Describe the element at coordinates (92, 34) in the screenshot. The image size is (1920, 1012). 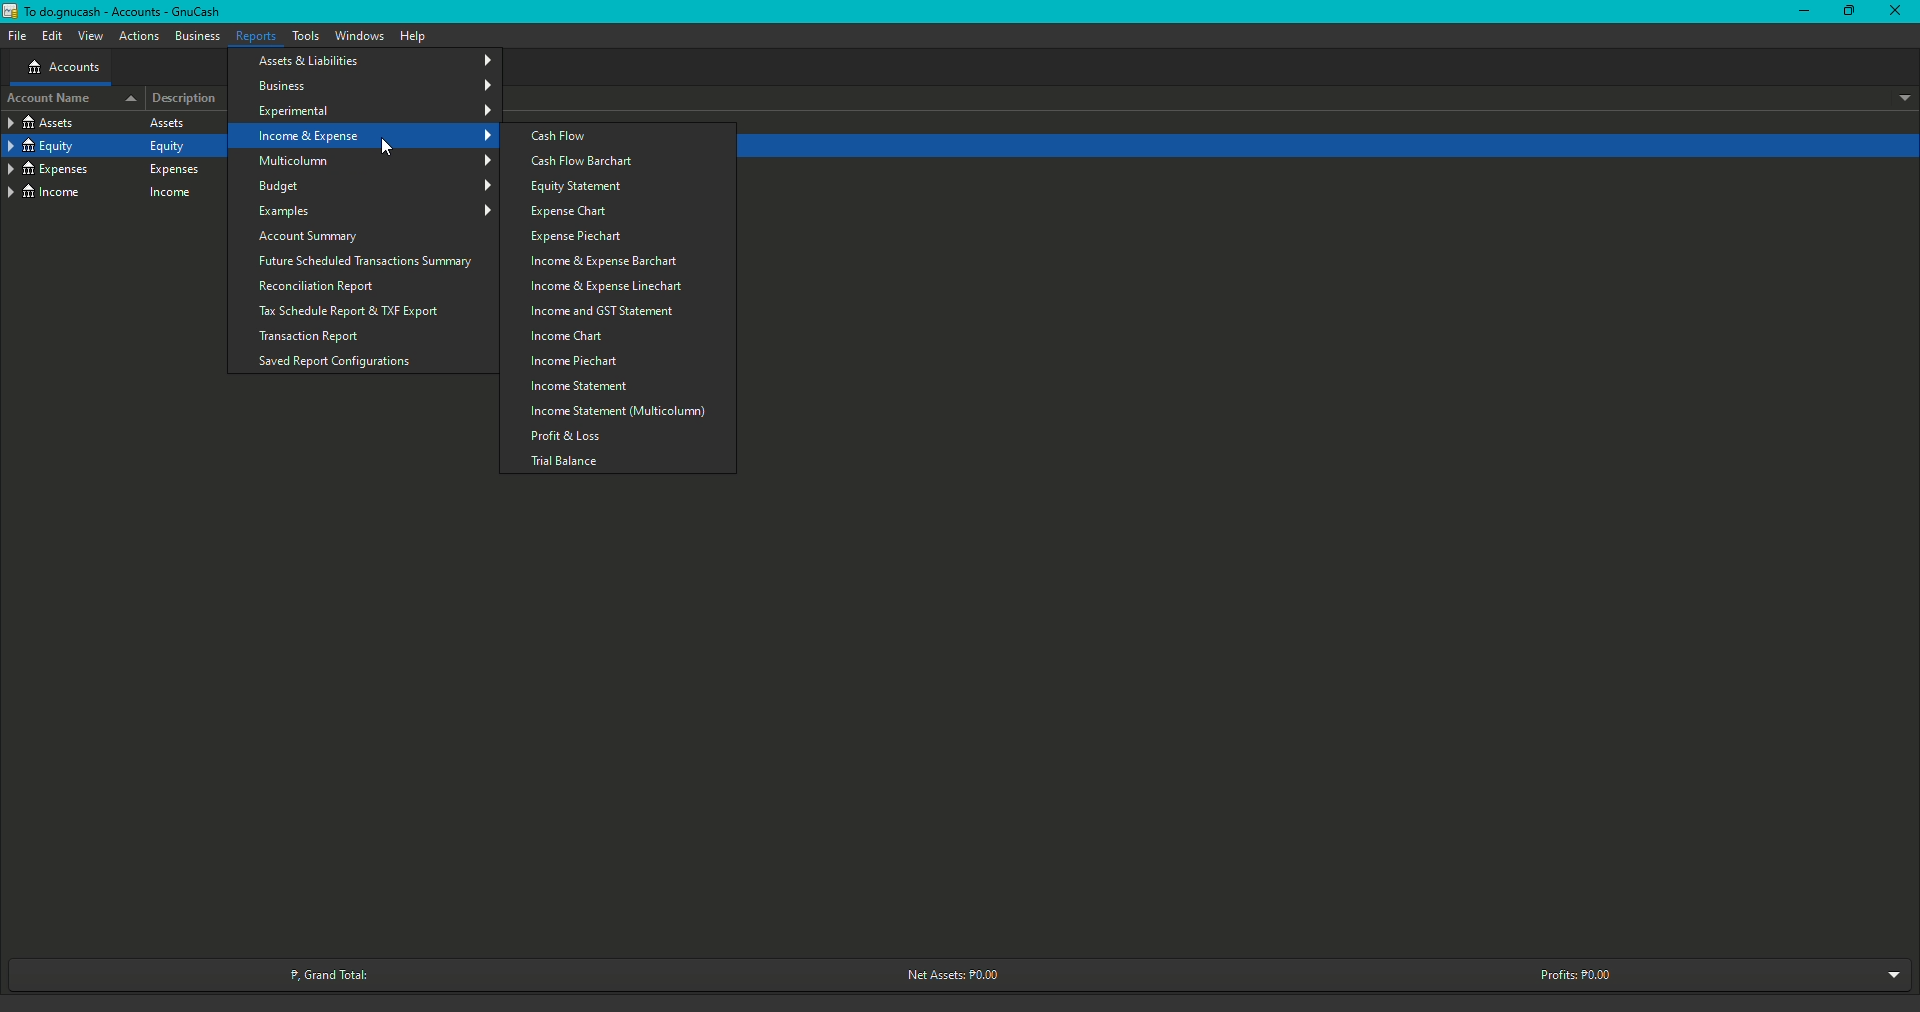
I see `View` at that location.